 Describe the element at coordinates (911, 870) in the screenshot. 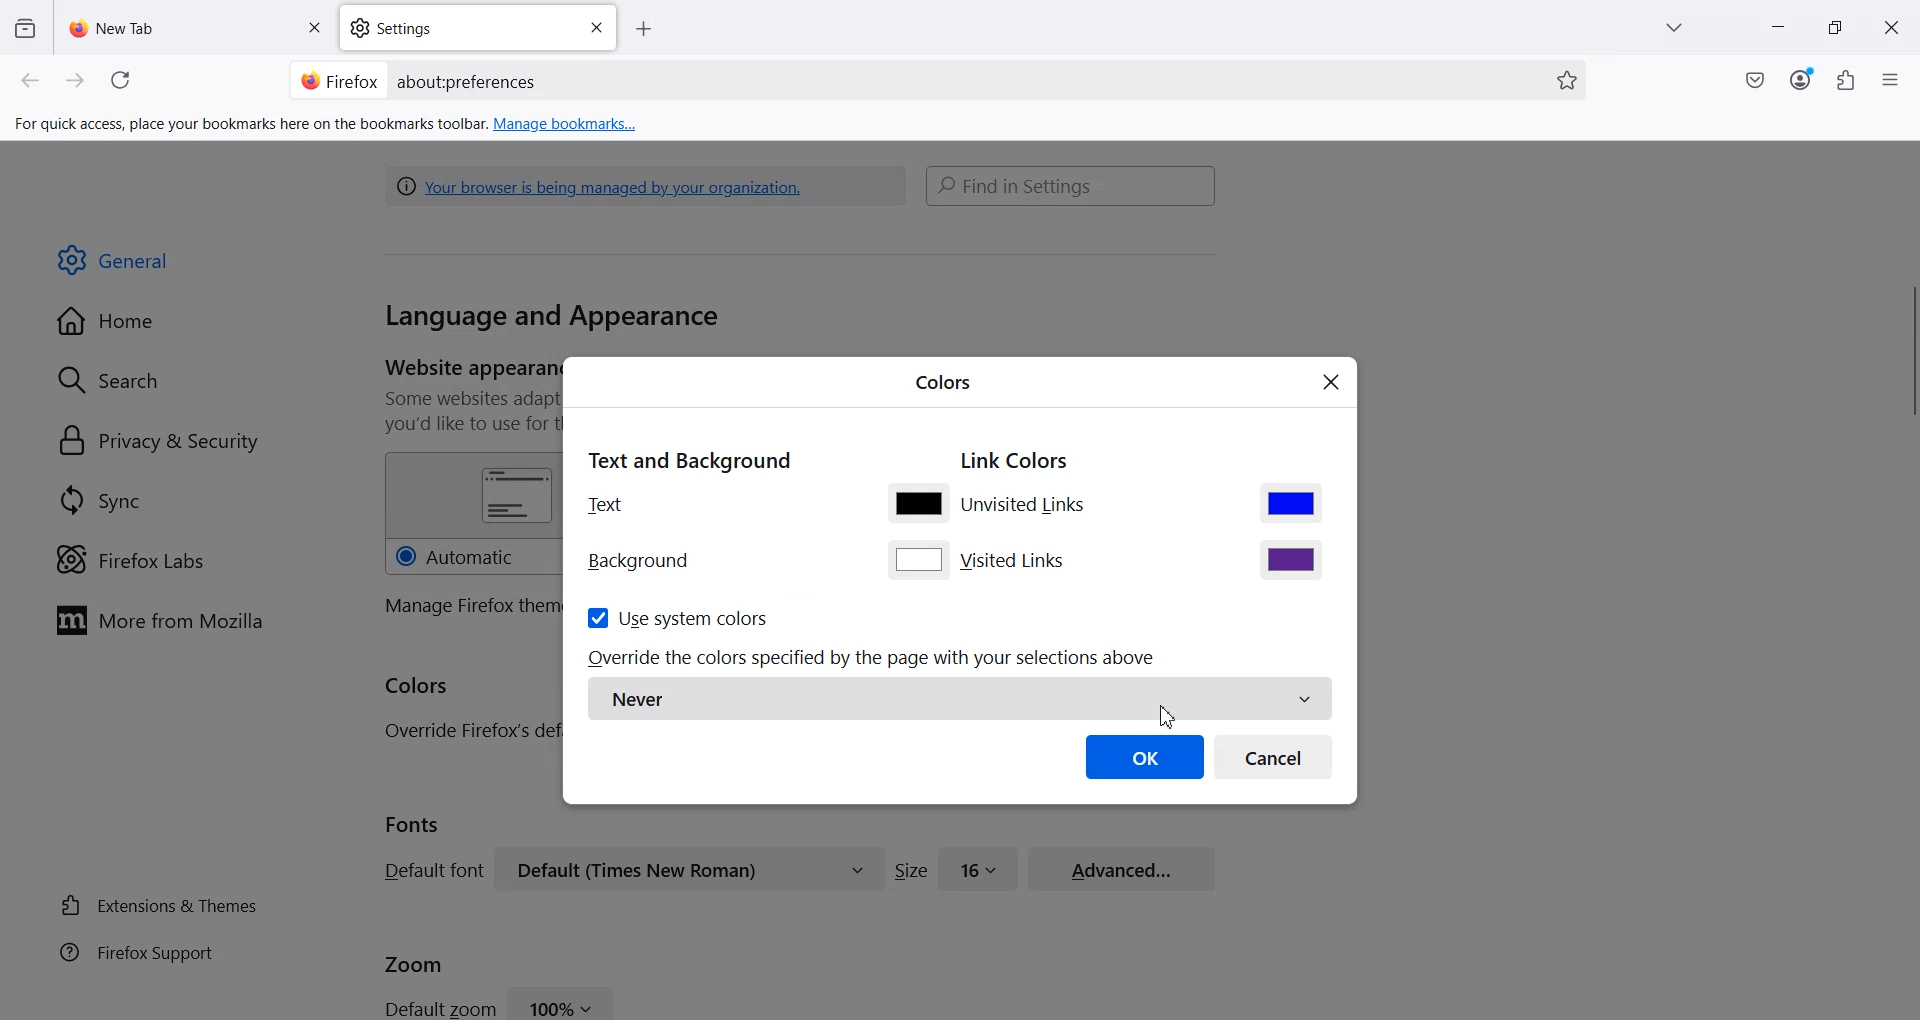

I see `Size` at that location.